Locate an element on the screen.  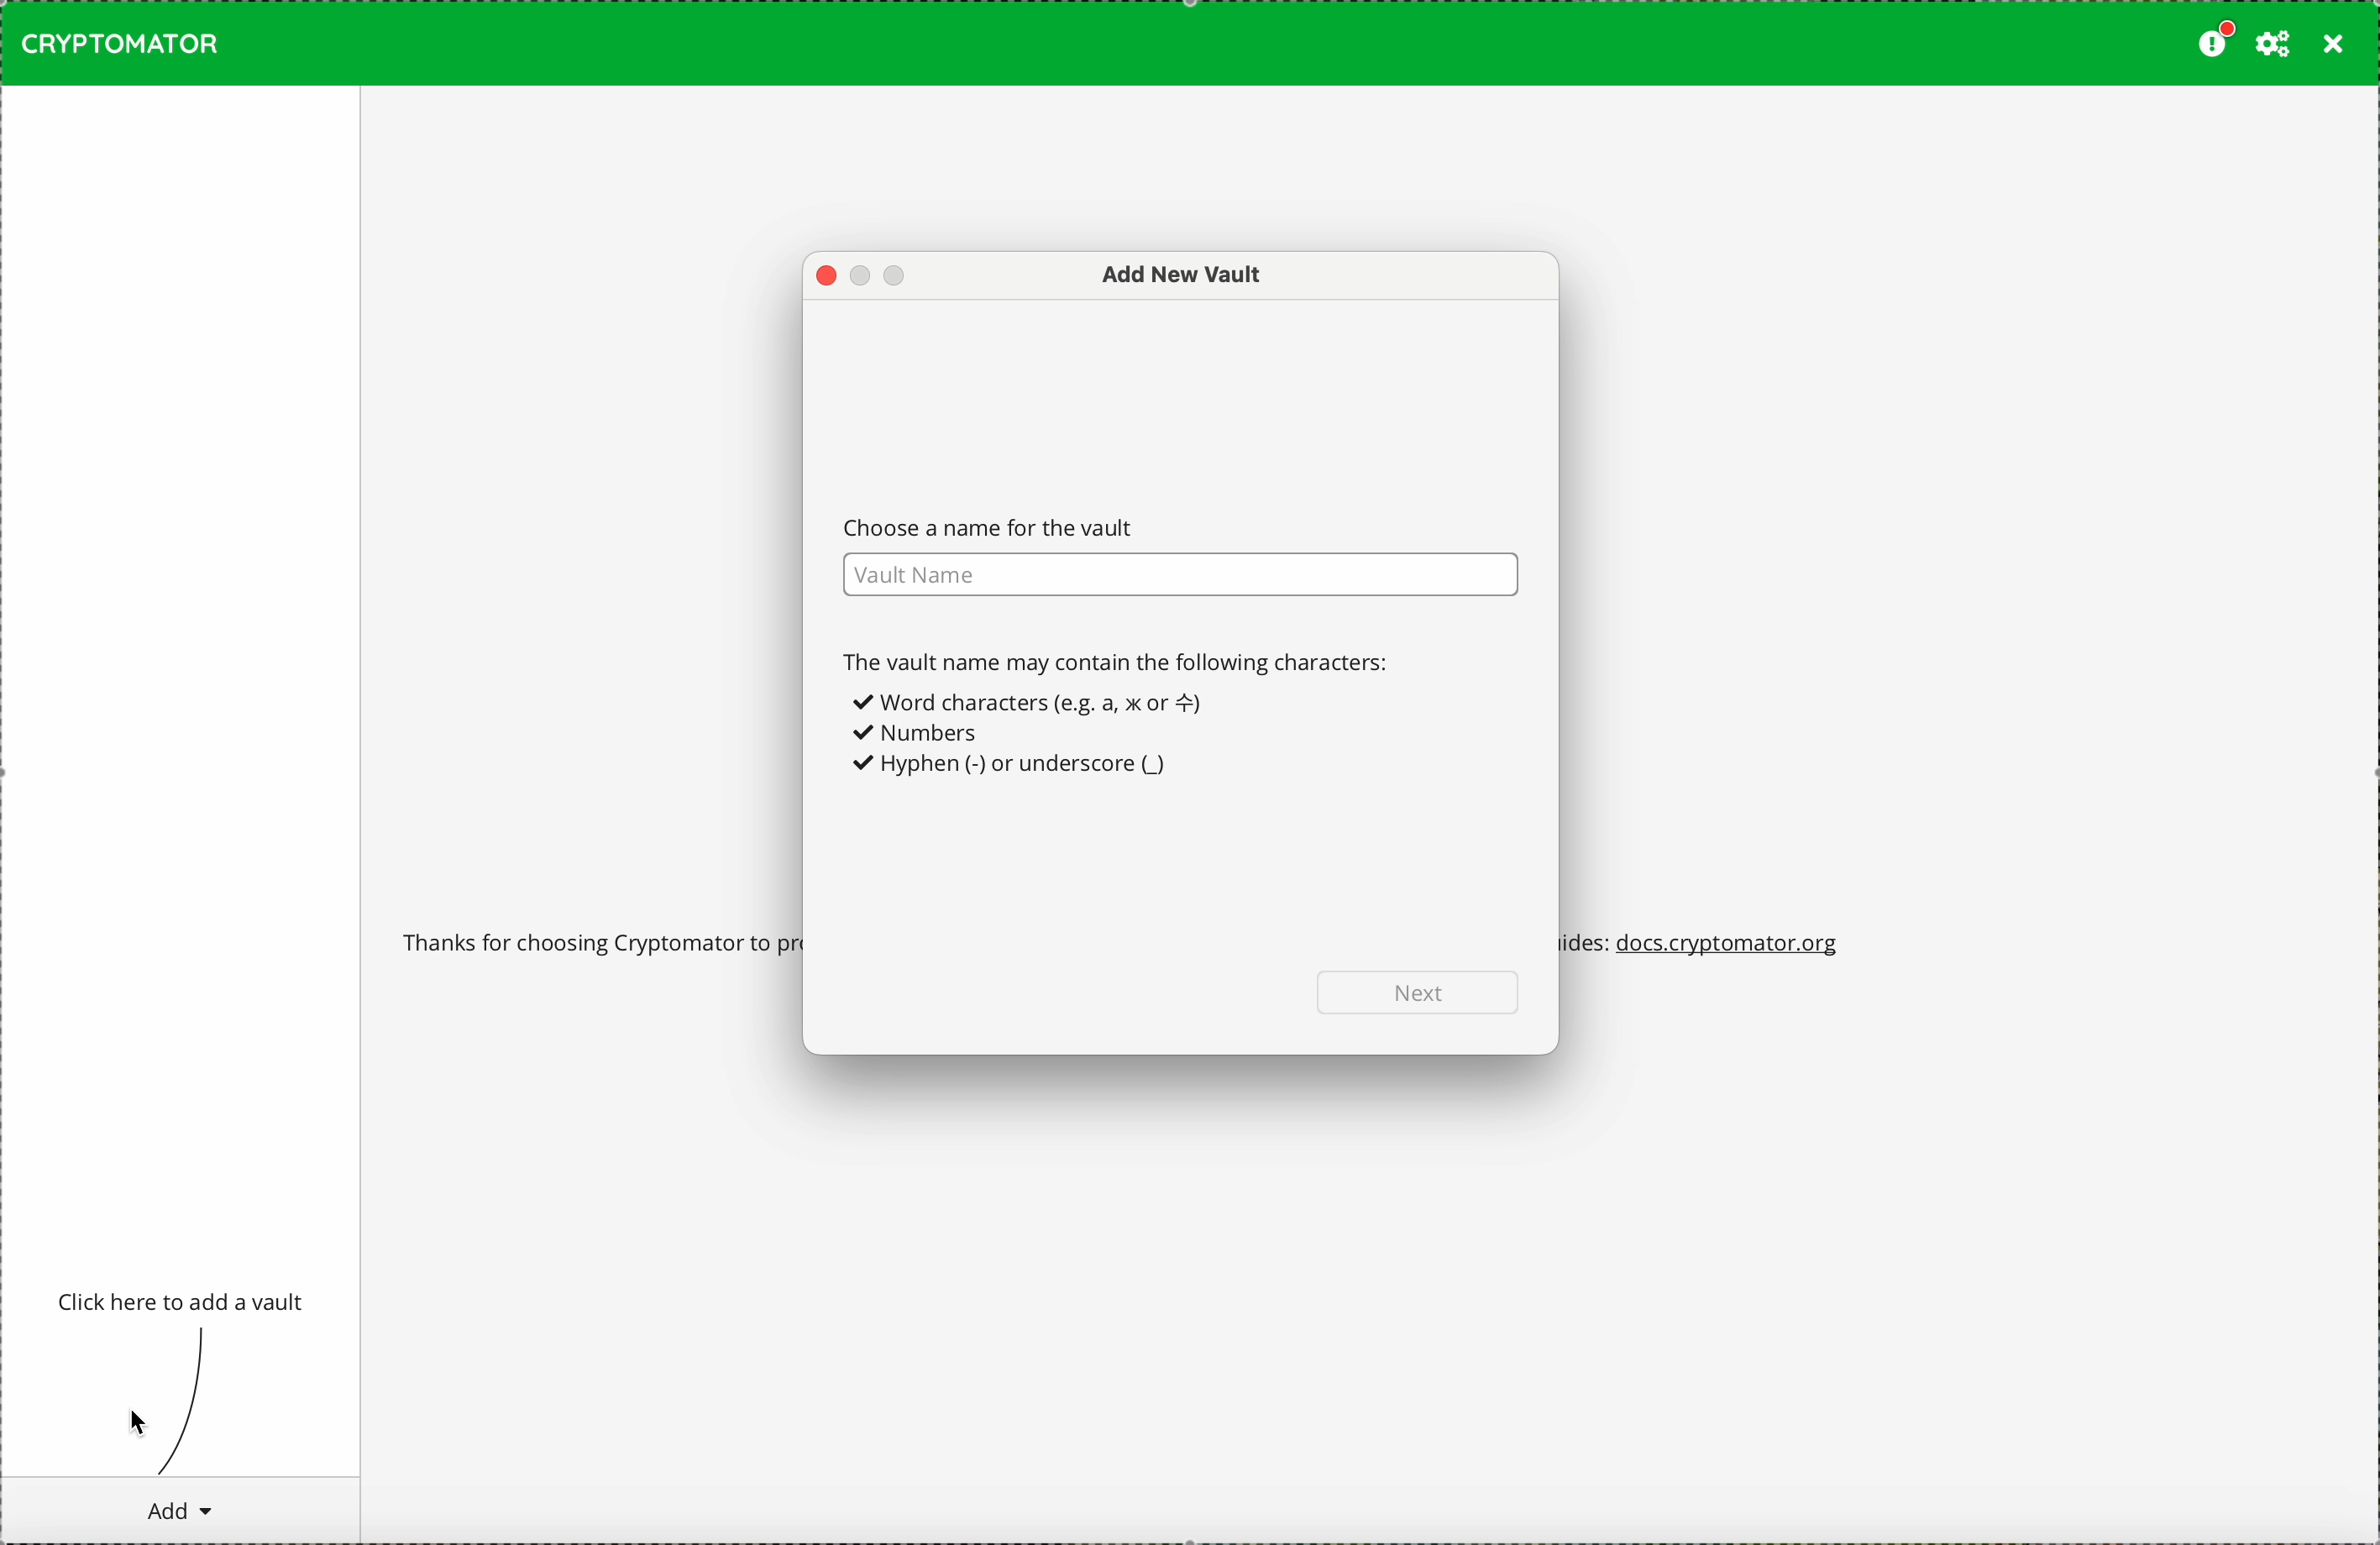
close is located at coordinates (2334, 45).